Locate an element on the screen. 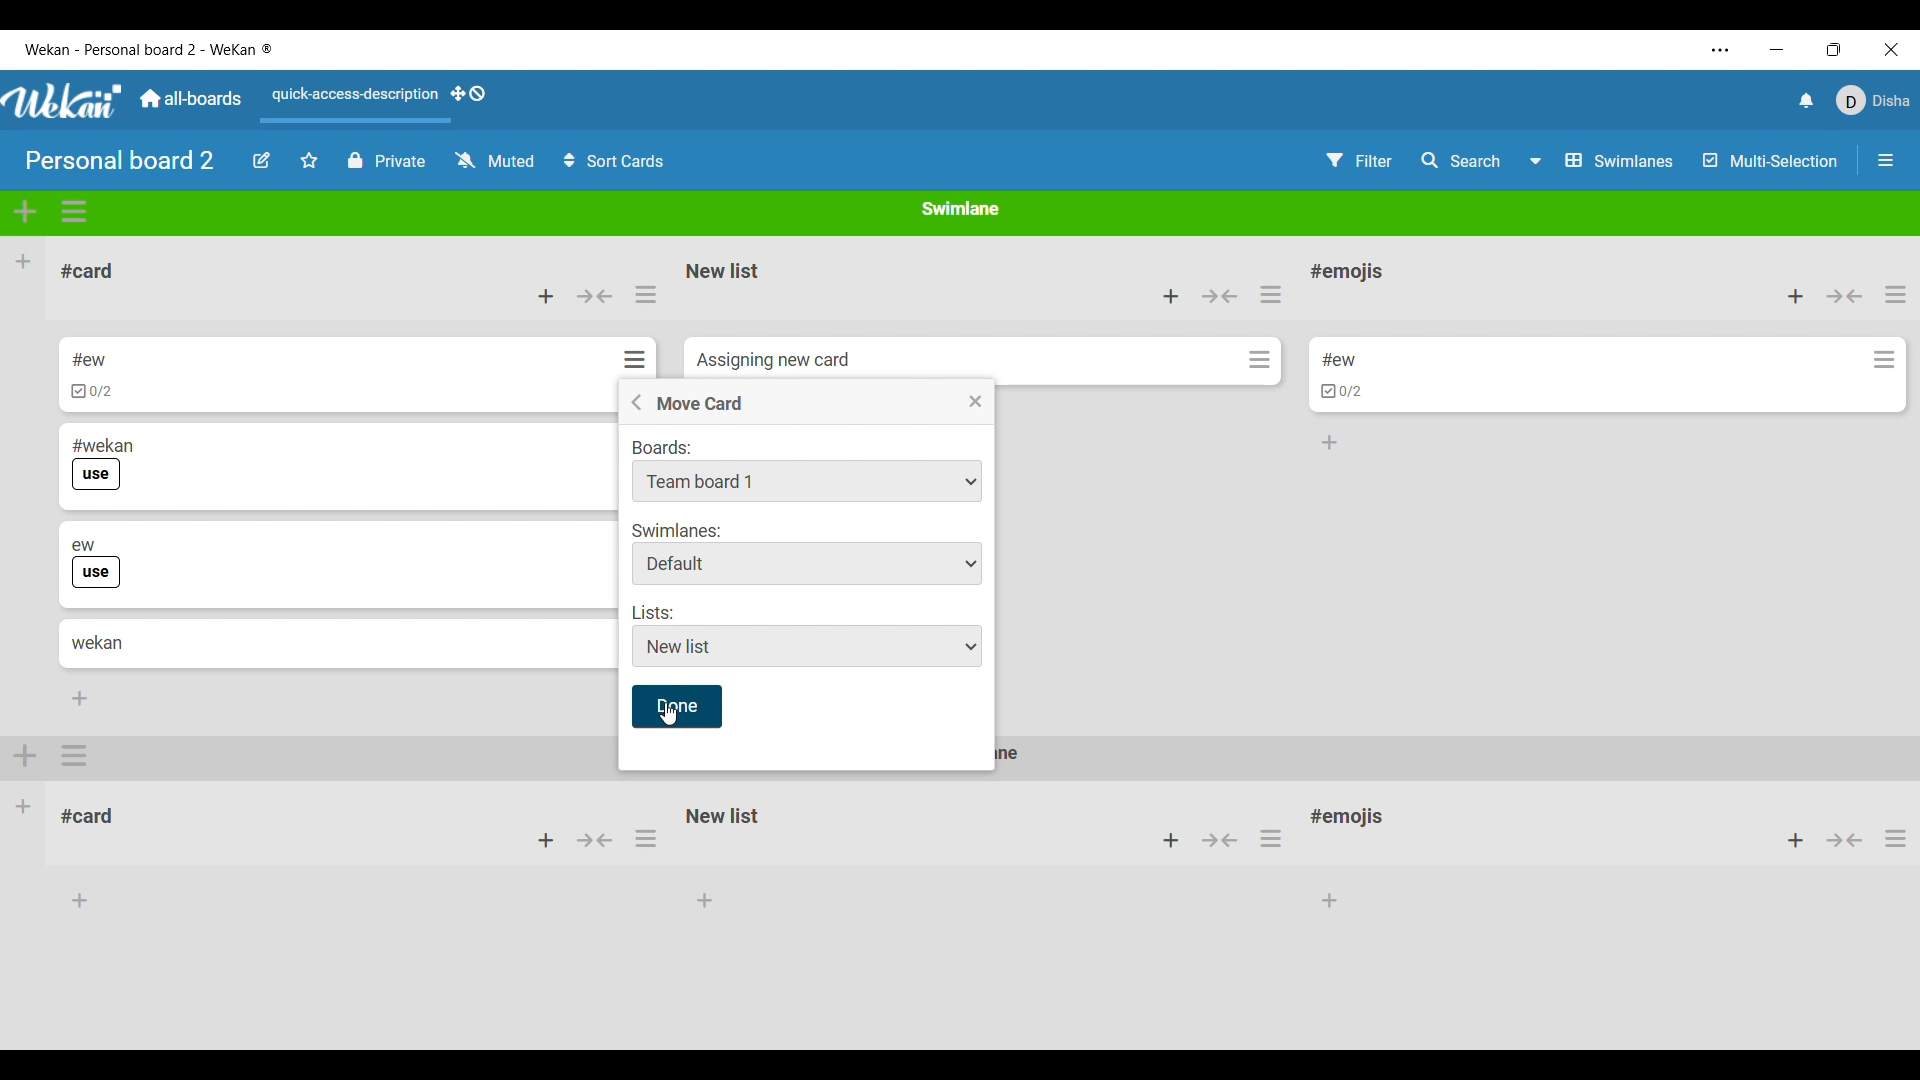 Image resolution: width=1920 pixels, height=1080 pixels. List actions is located at coordinates (1896, 294).